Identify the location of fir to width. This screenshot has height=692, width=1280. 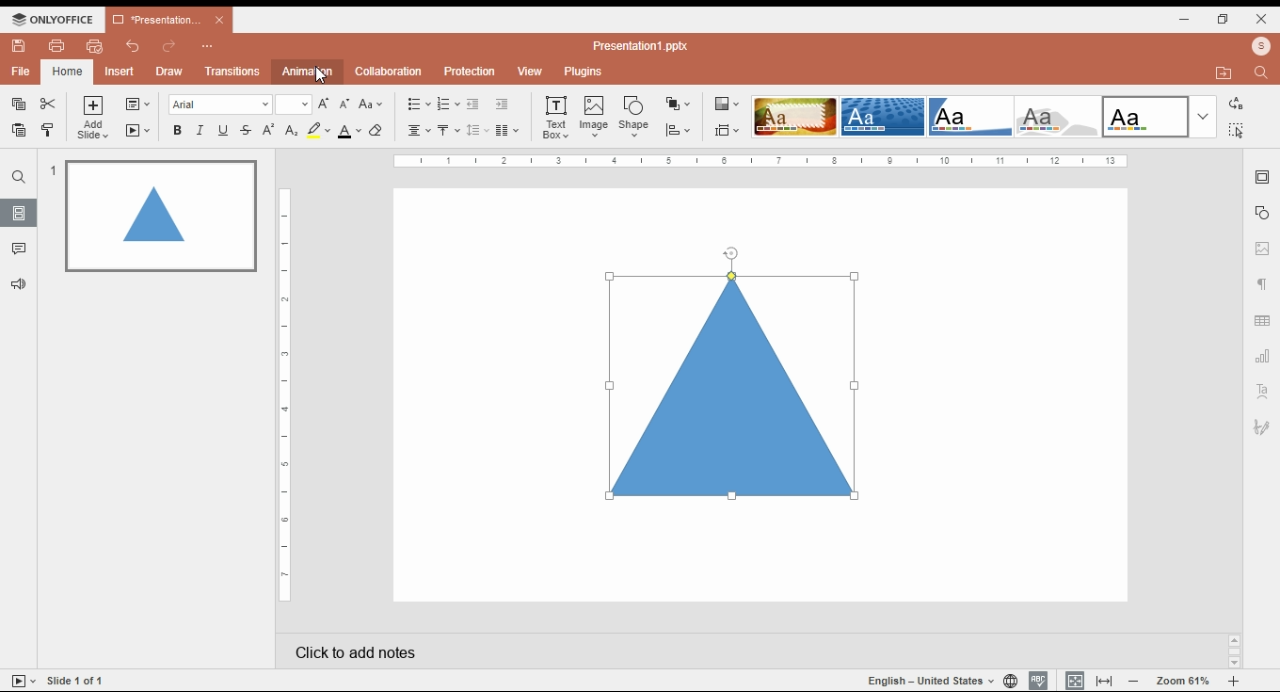
(1104, 681).